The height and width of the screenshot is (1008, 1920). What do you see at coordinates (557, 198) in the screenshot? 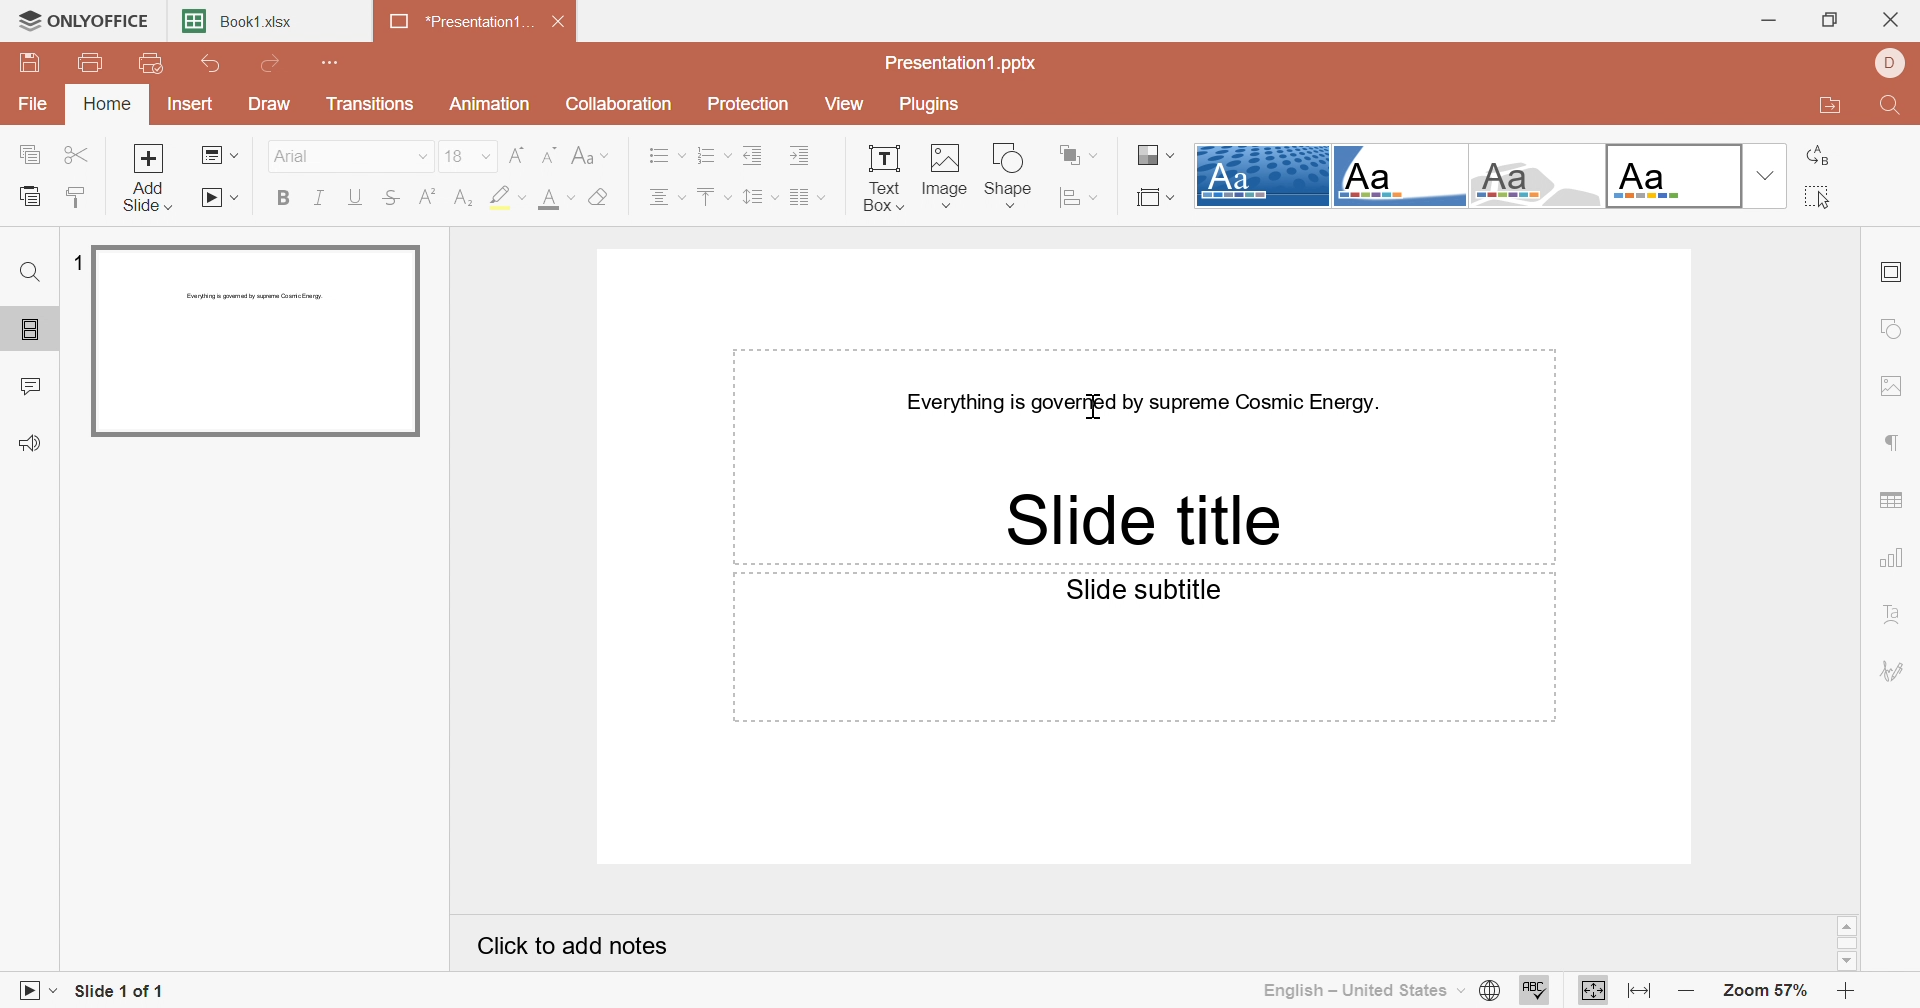
I see `font color` at bounding box center [557, 198].